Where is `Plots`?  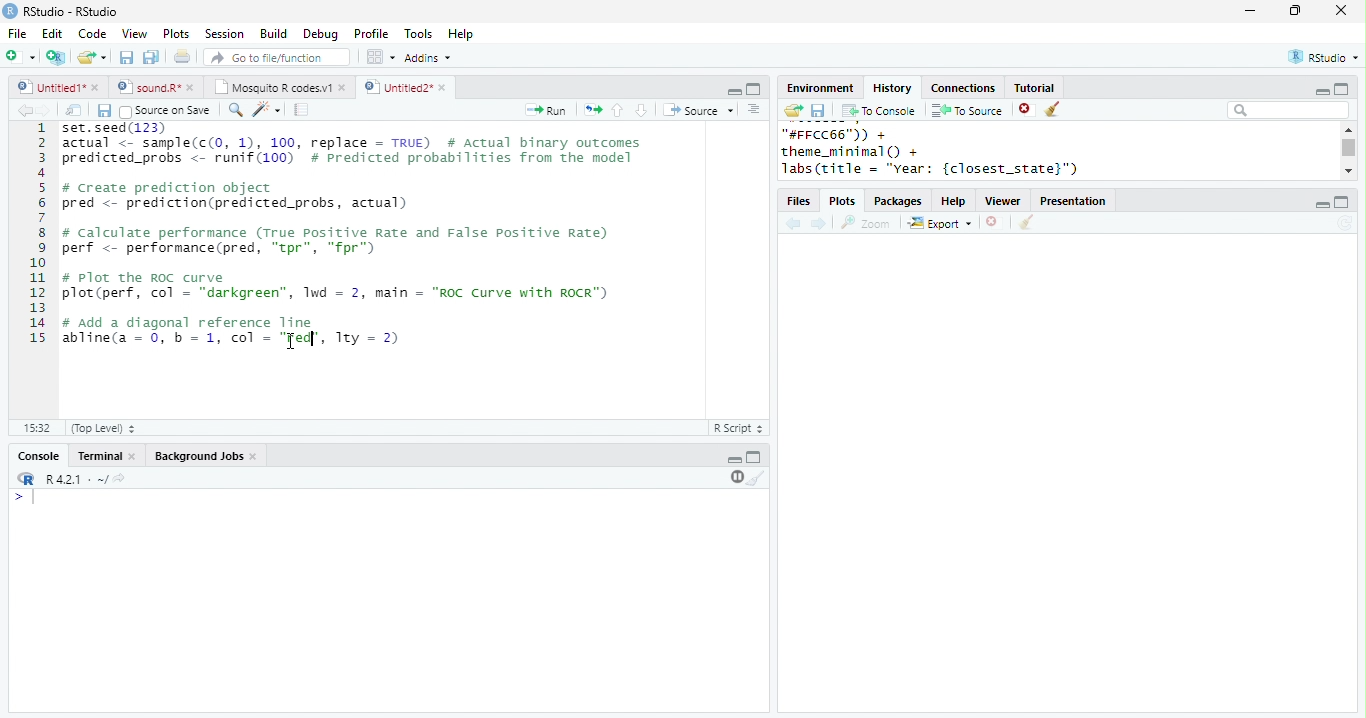
Plots is located at coordinates (177, 33).